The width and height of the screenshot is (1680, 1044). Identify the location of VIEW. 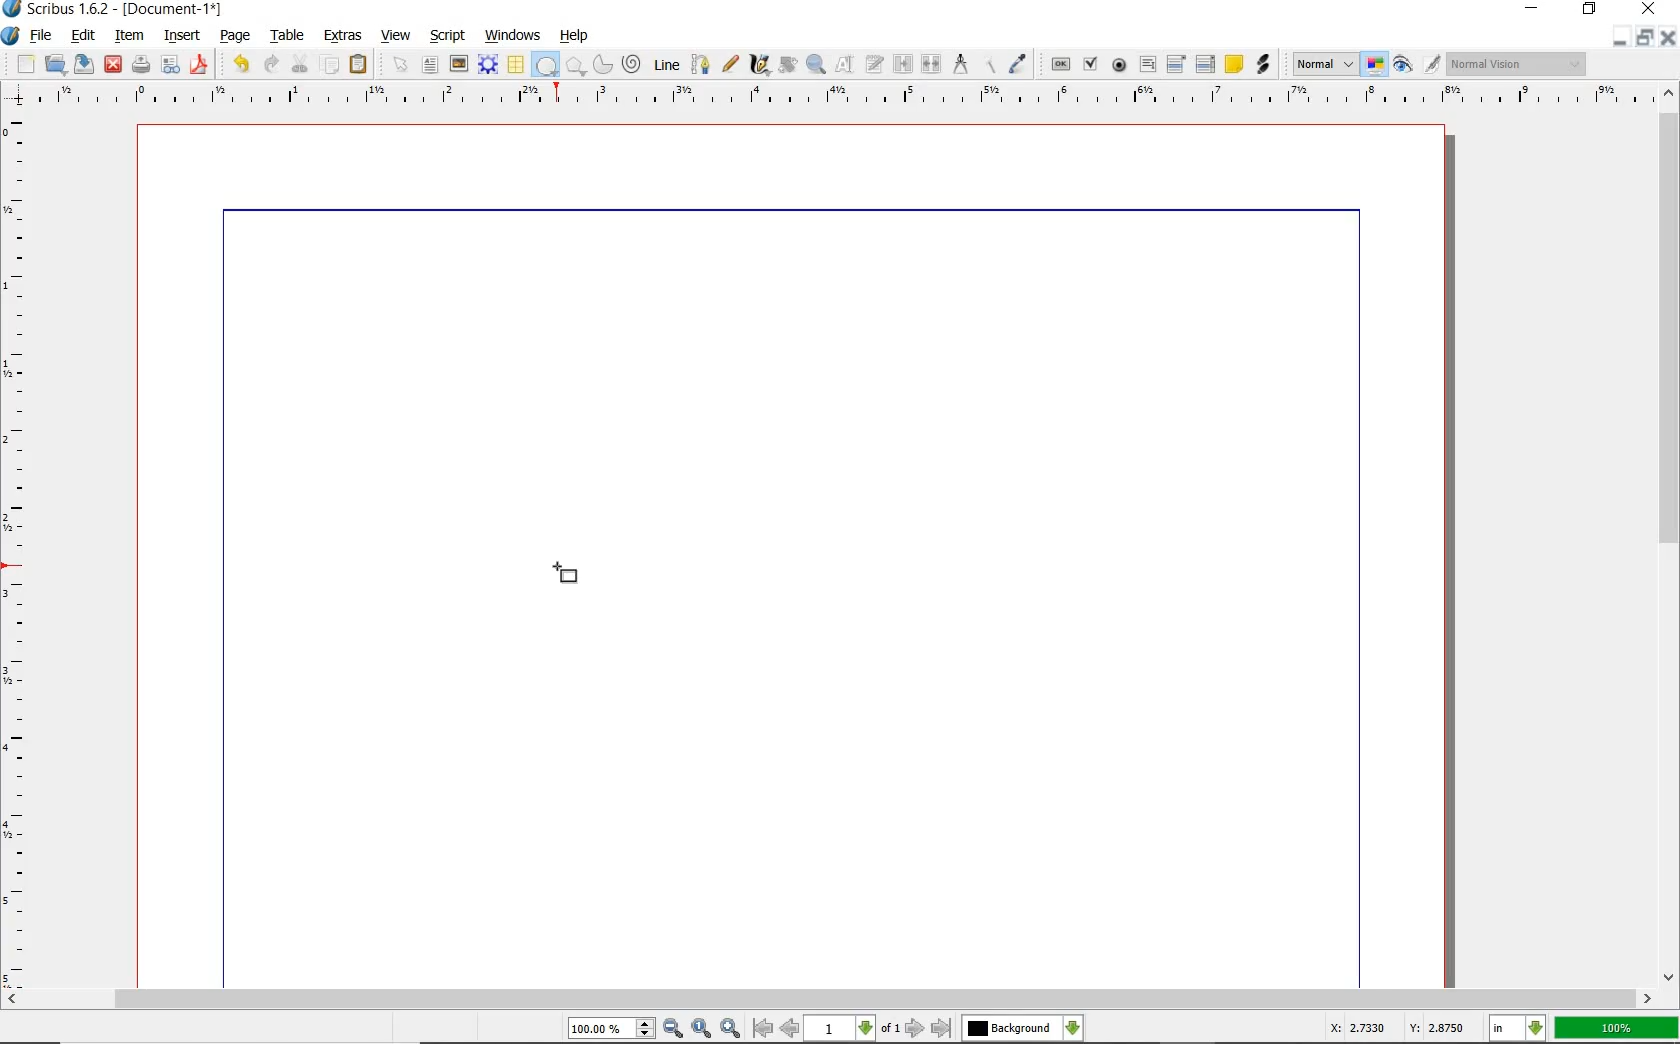
(396, 34).